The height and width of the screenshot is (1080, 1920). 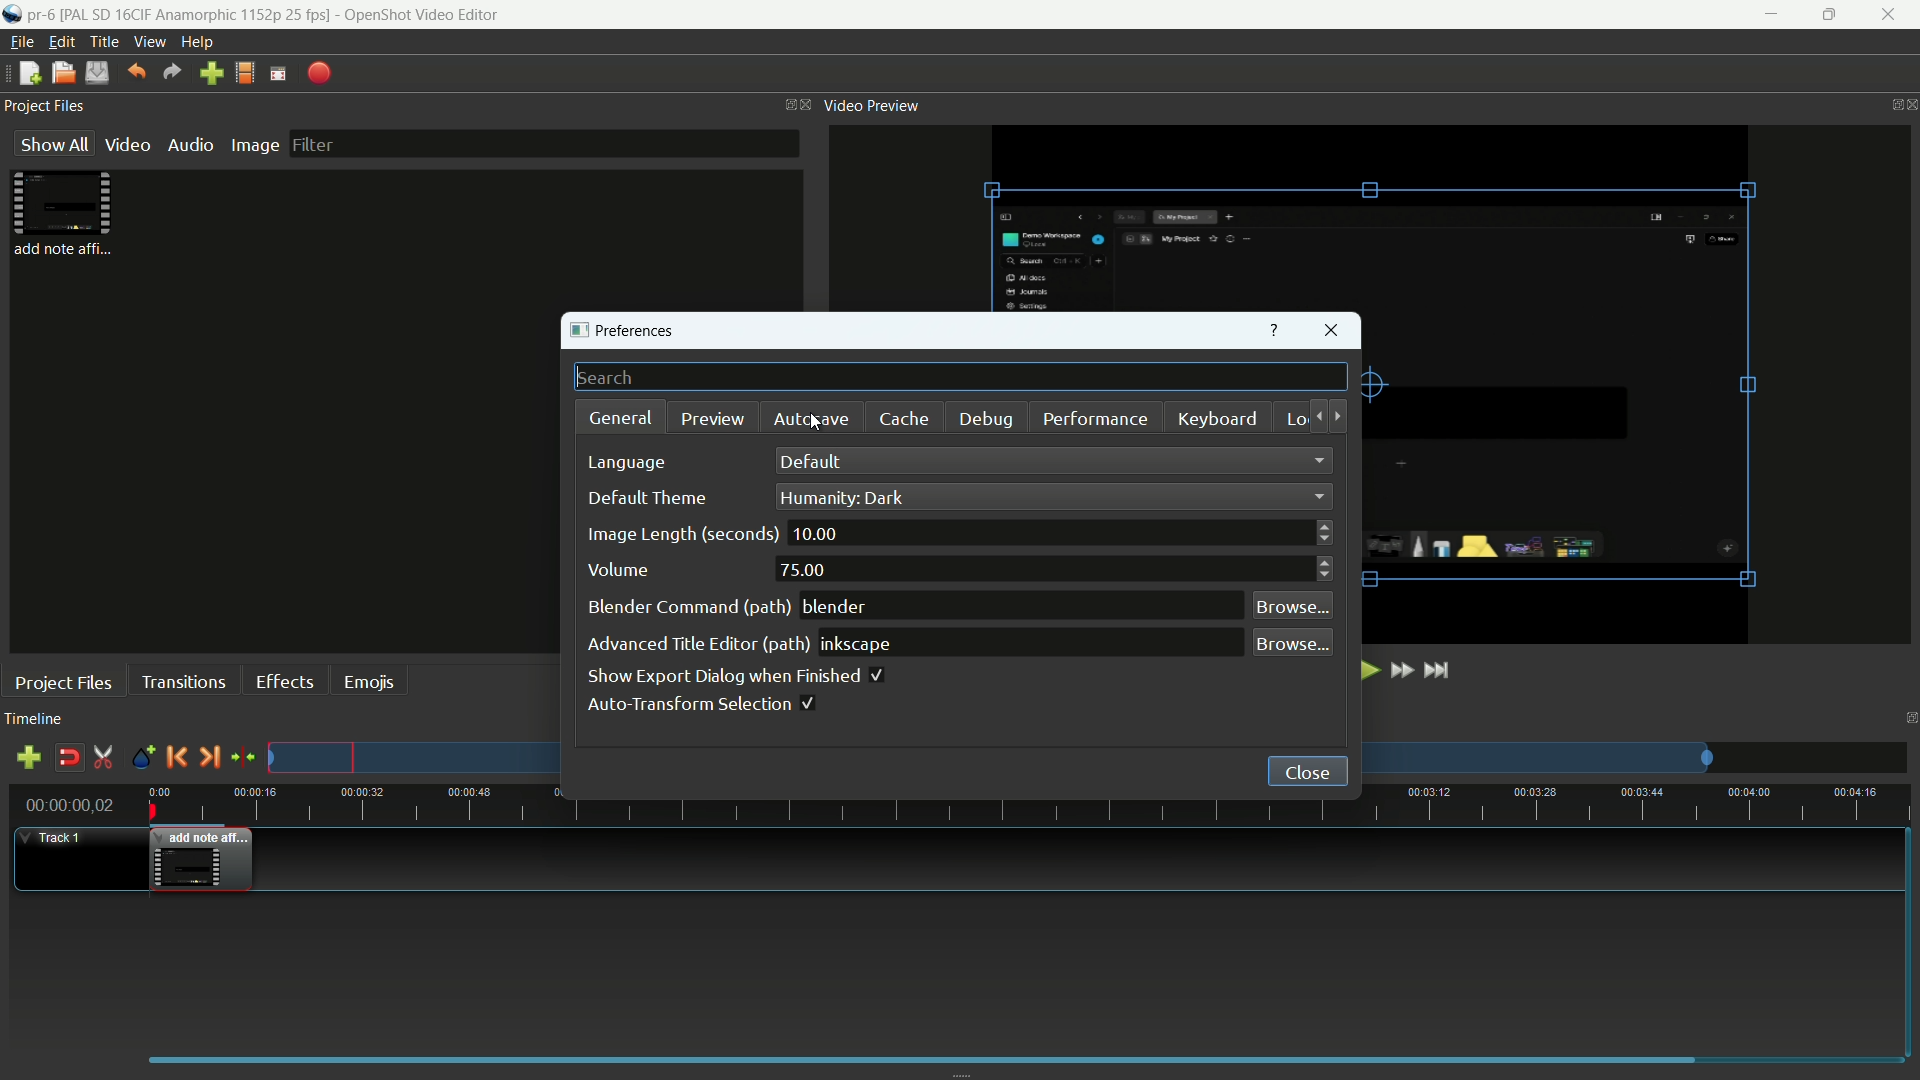 What do you see at coordinates (197, 15) in the screenshot?
I see `profile` at bounding box center [197, 15].